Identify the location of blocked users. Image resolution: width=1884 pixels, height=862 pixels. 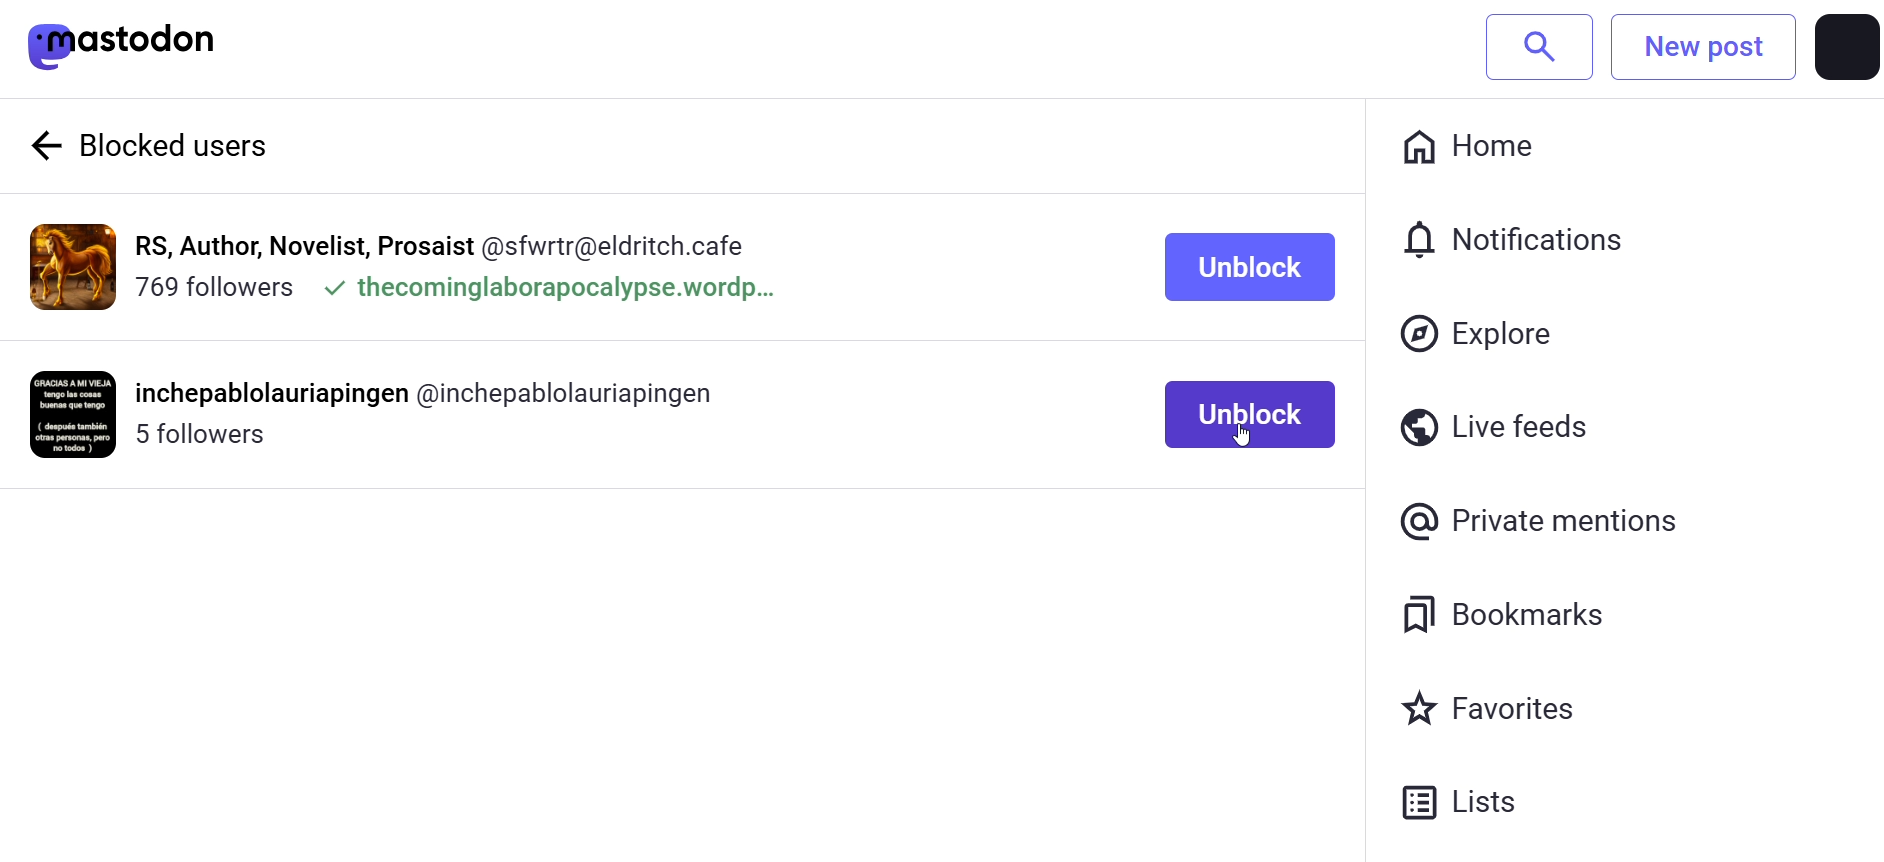
(201, 147).